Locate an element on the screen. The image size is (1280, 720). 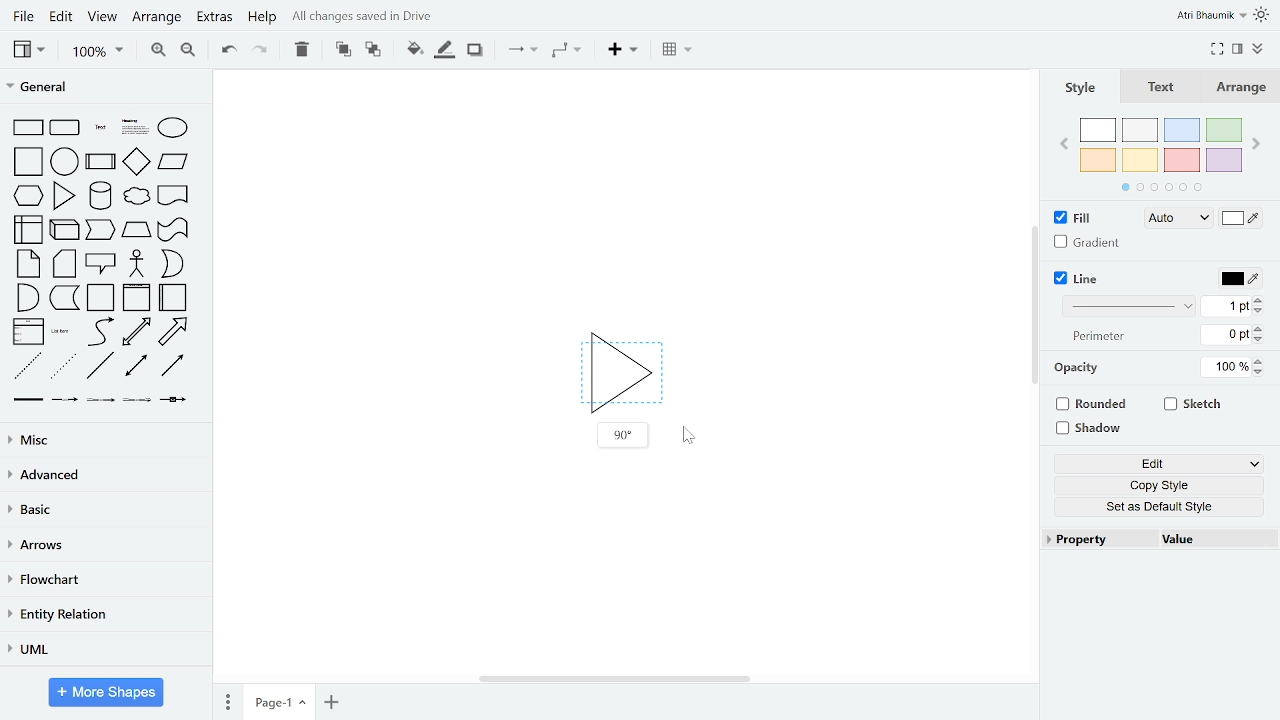
violet is located at coordinates (1225, 161).